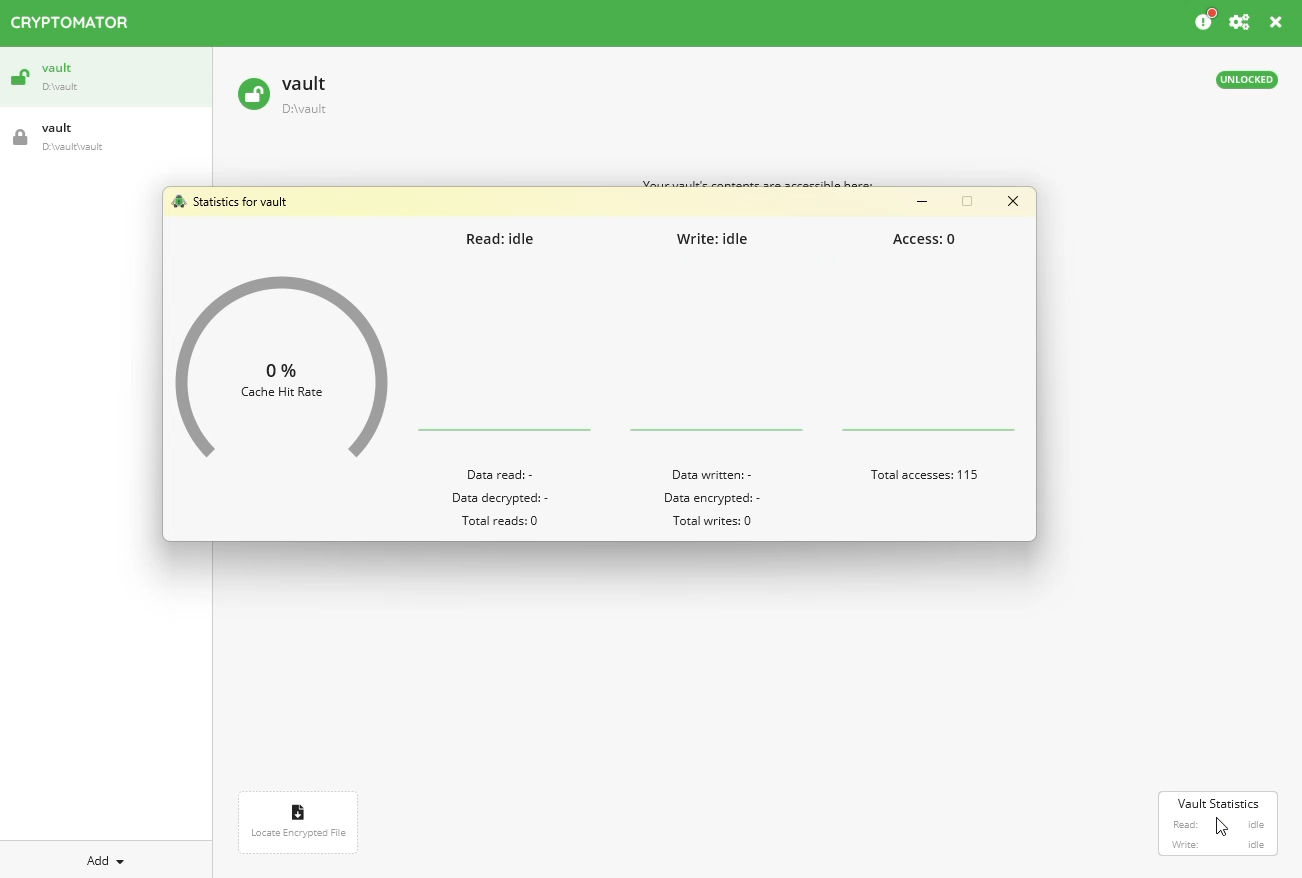  What do you see at coordinates (712, 499) in the screenshot?
I see `data encrypted` at bounding box center [712, 499].